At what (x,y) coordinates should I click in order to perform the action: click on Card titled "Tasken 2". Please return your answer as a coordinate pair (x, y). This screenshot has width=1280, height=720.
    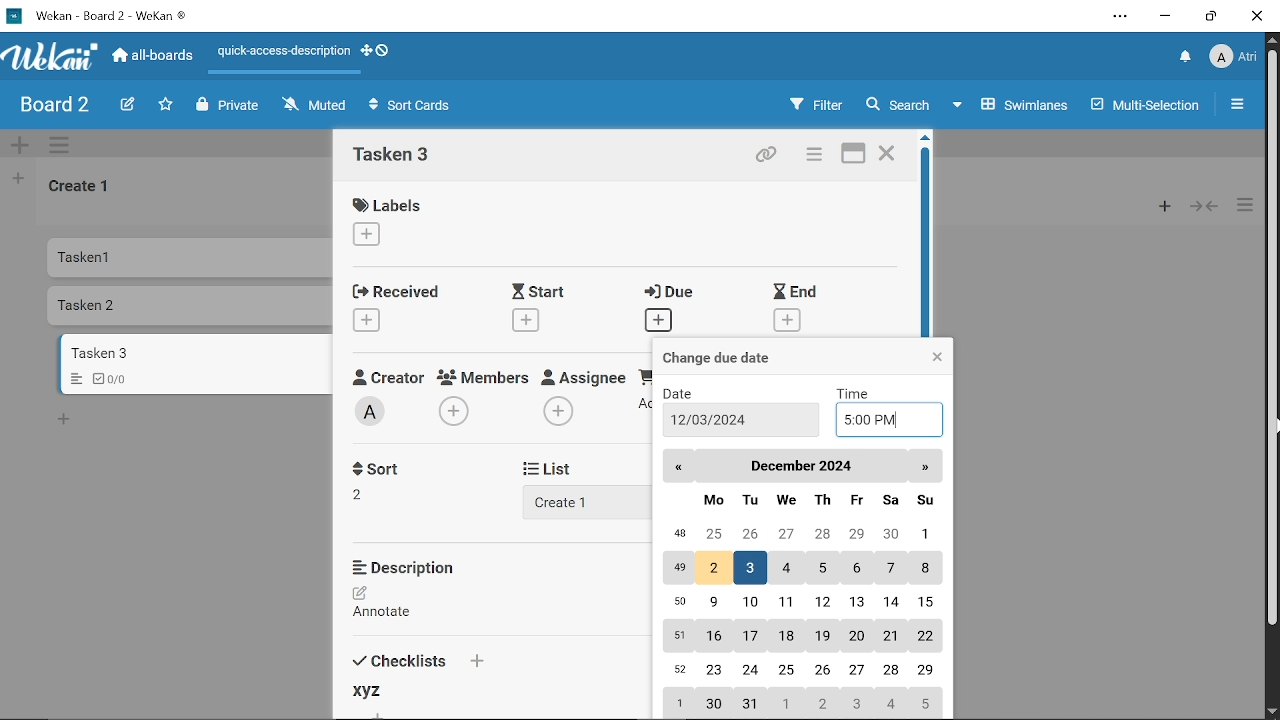
    Looking at the image, I should click on (193, 307).